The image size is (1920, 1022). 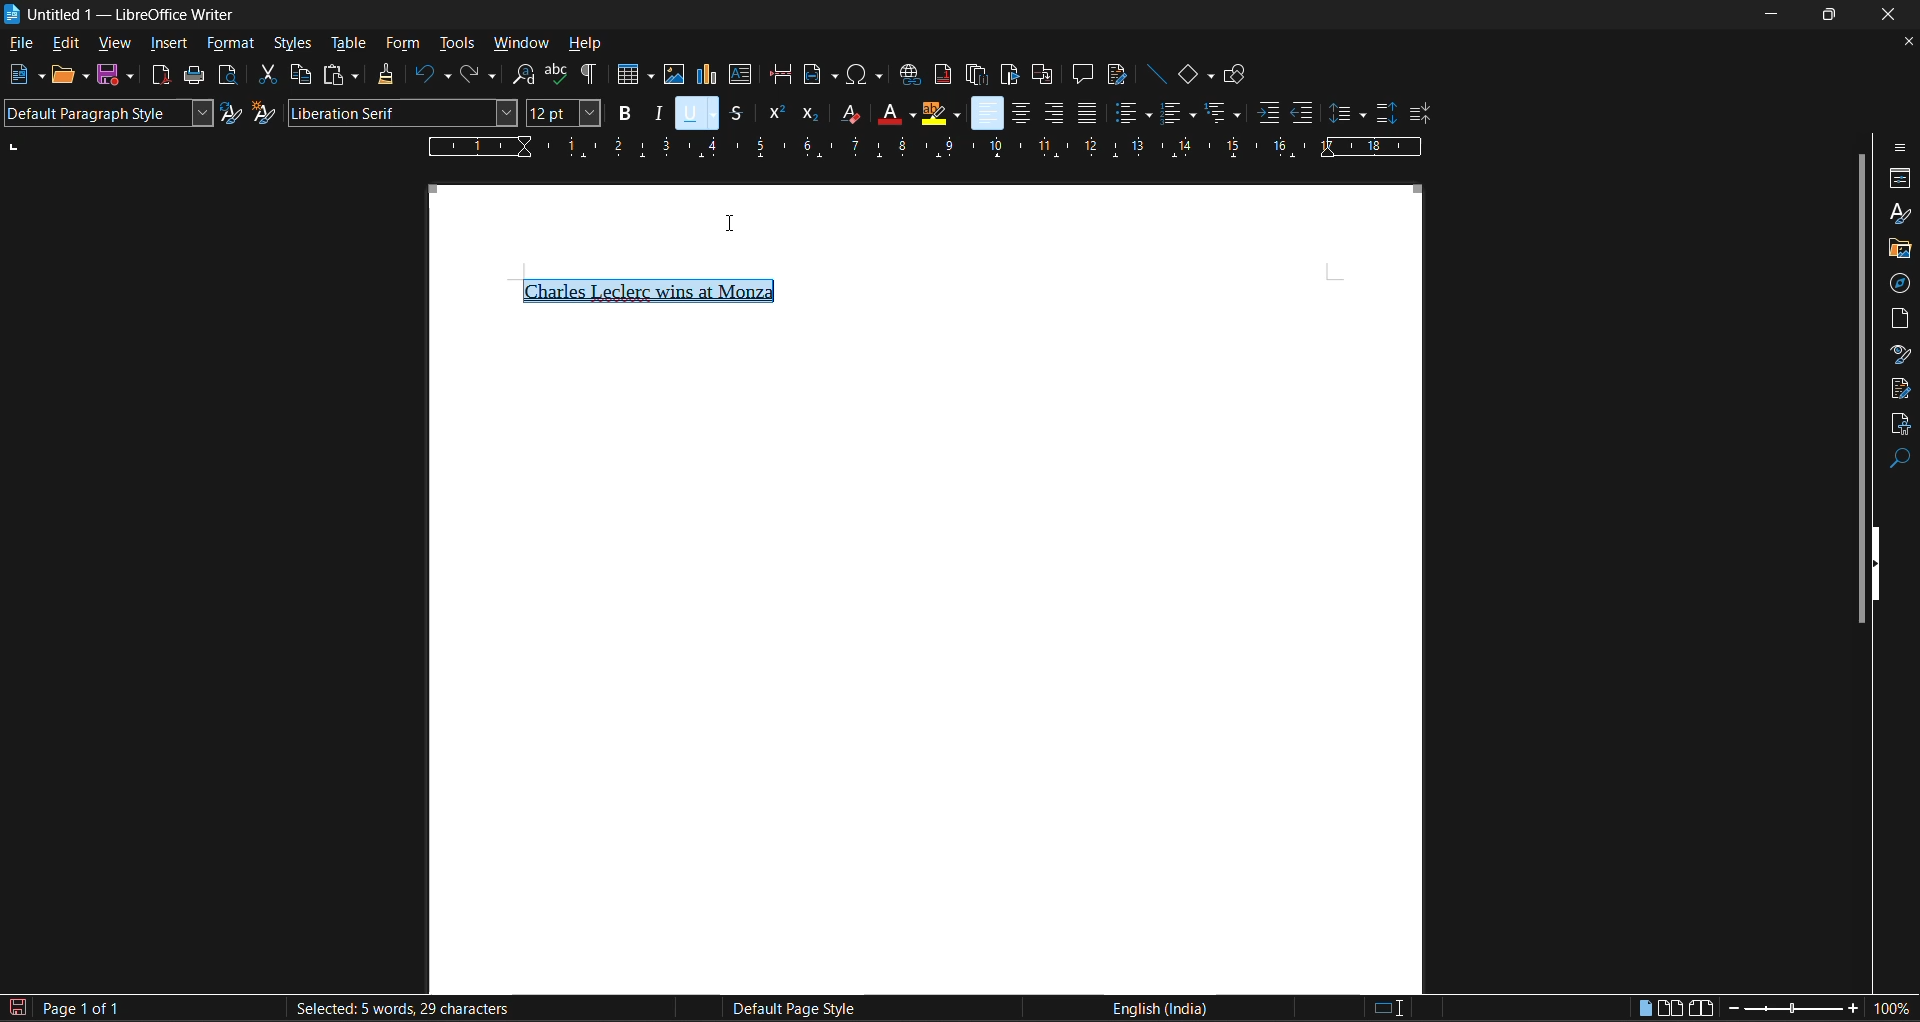 What do you see at coordinates (1897, 212) in the screenshot?
I see `styles` at bounding box center [1897, 212].